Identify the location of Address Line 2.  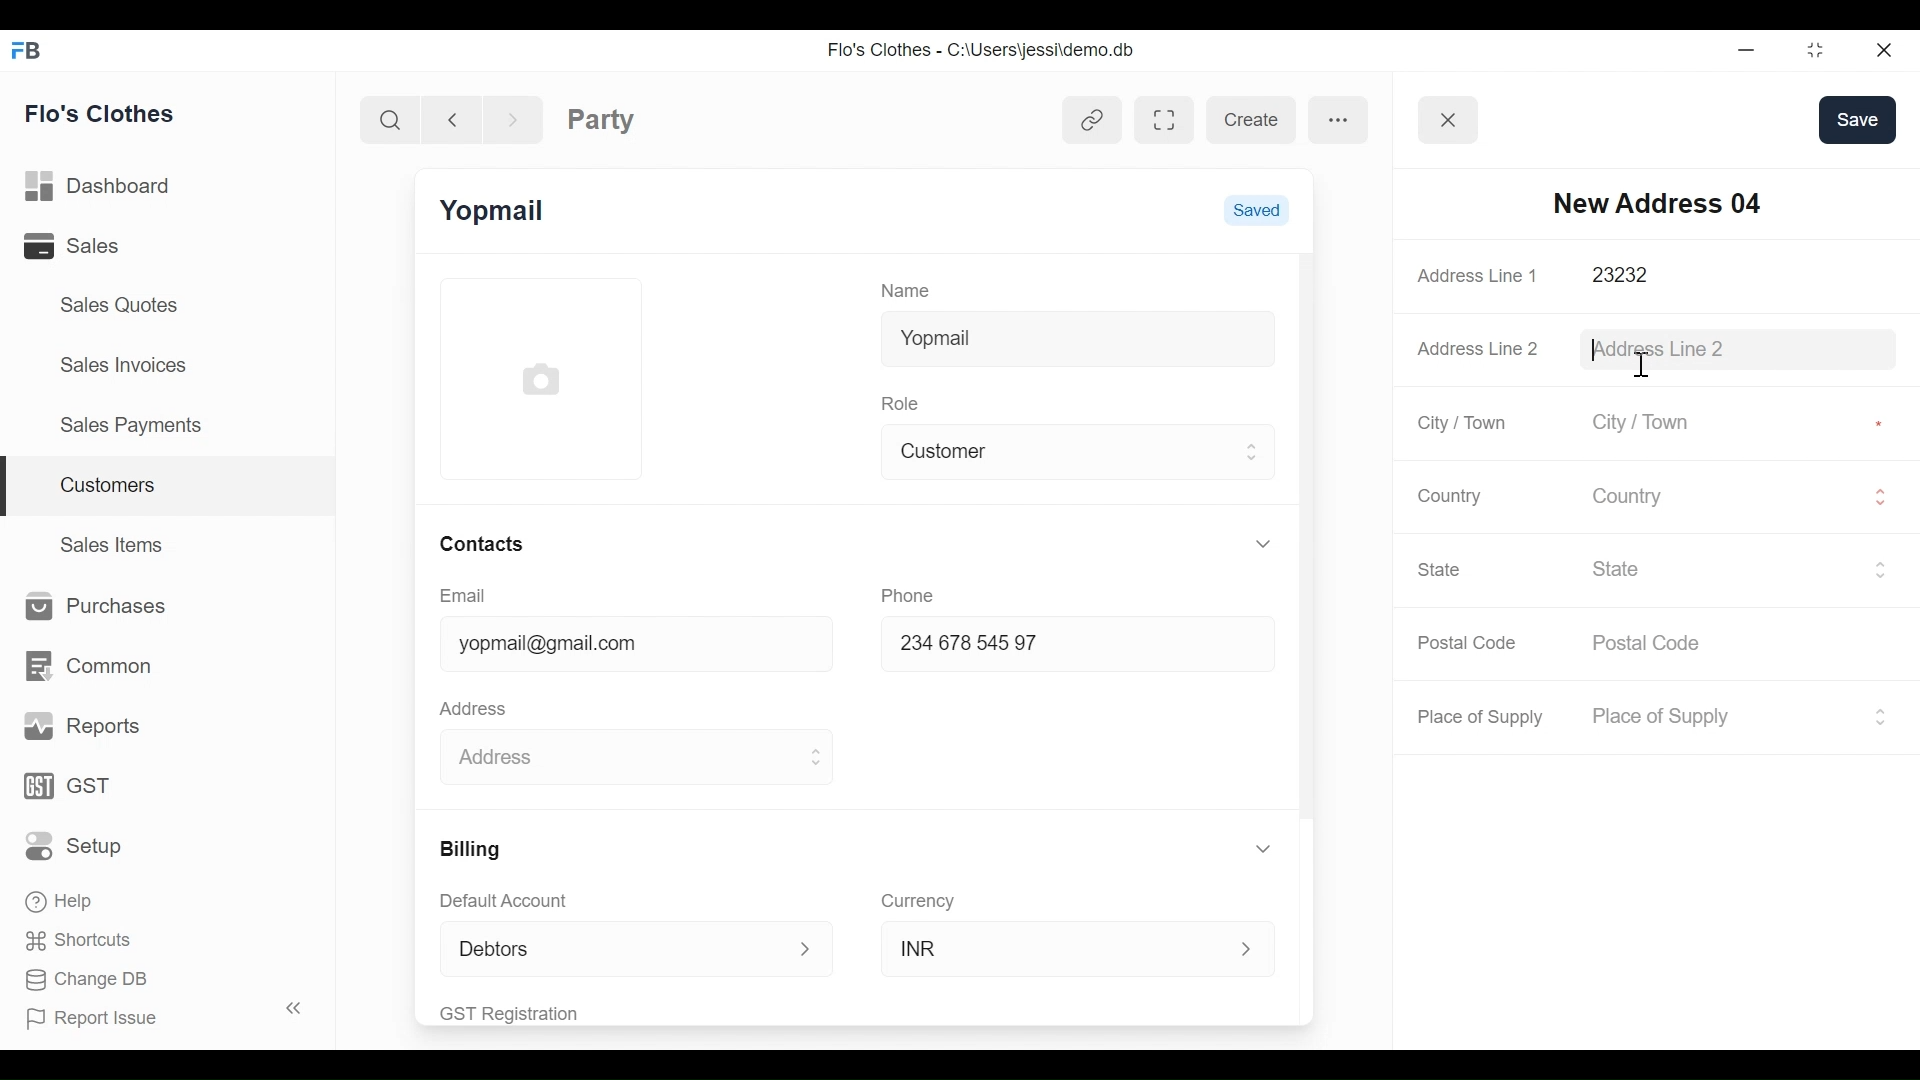
(1742, 351).